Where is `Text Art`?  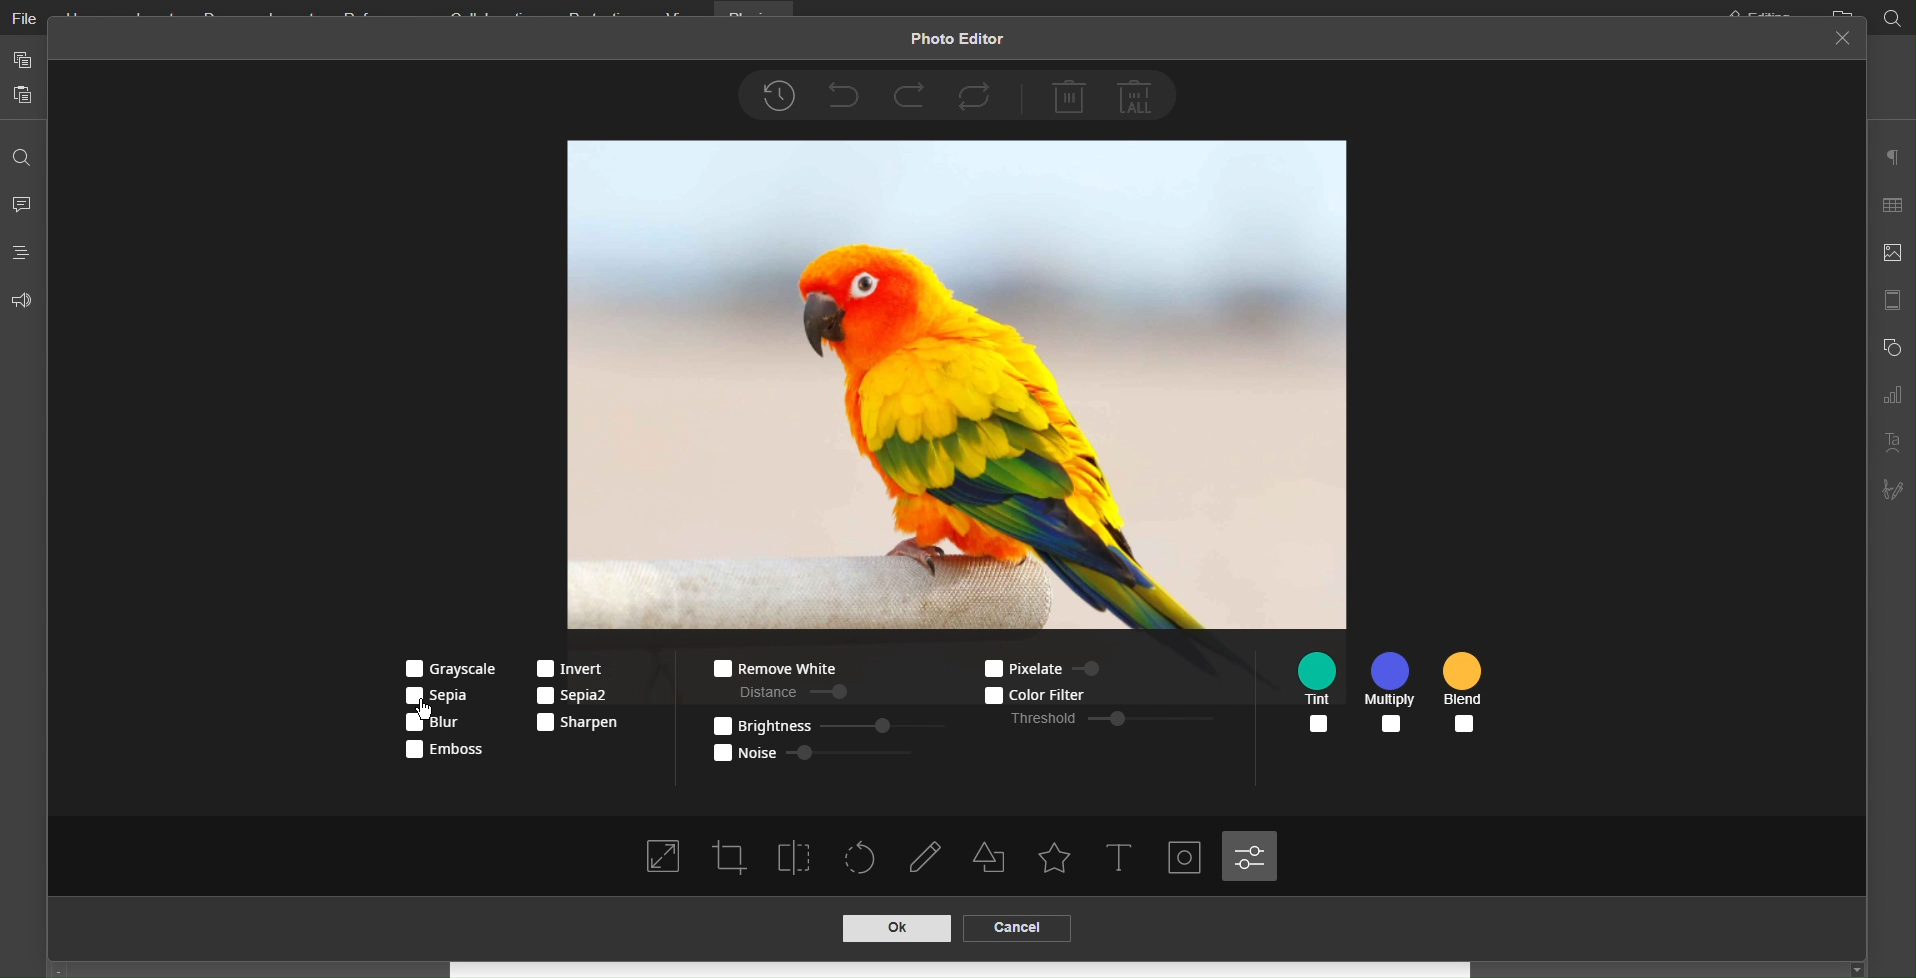 Text Art is located at coordinates (1890, 443).